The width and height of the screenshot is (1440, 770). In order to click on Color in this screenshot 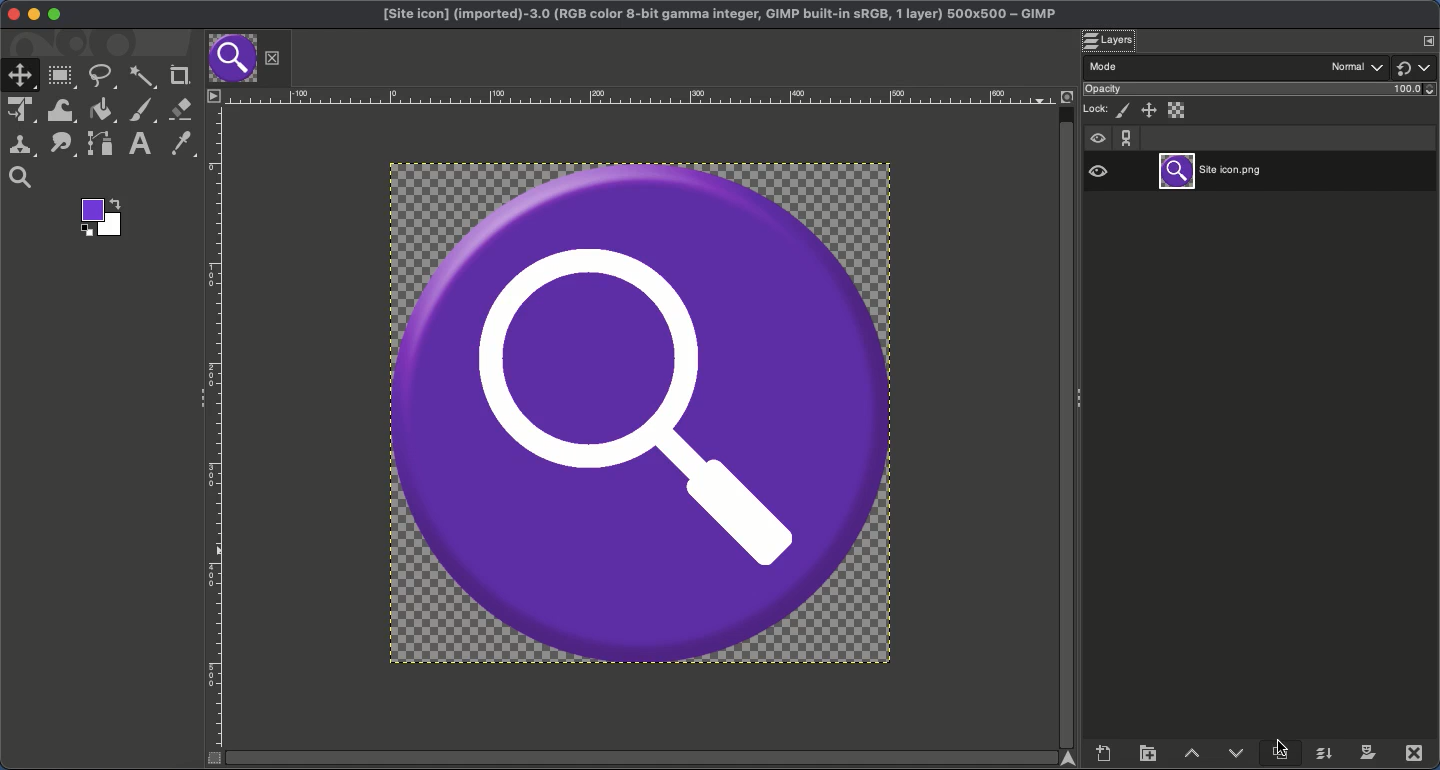, I will do `click(102, 219)`.